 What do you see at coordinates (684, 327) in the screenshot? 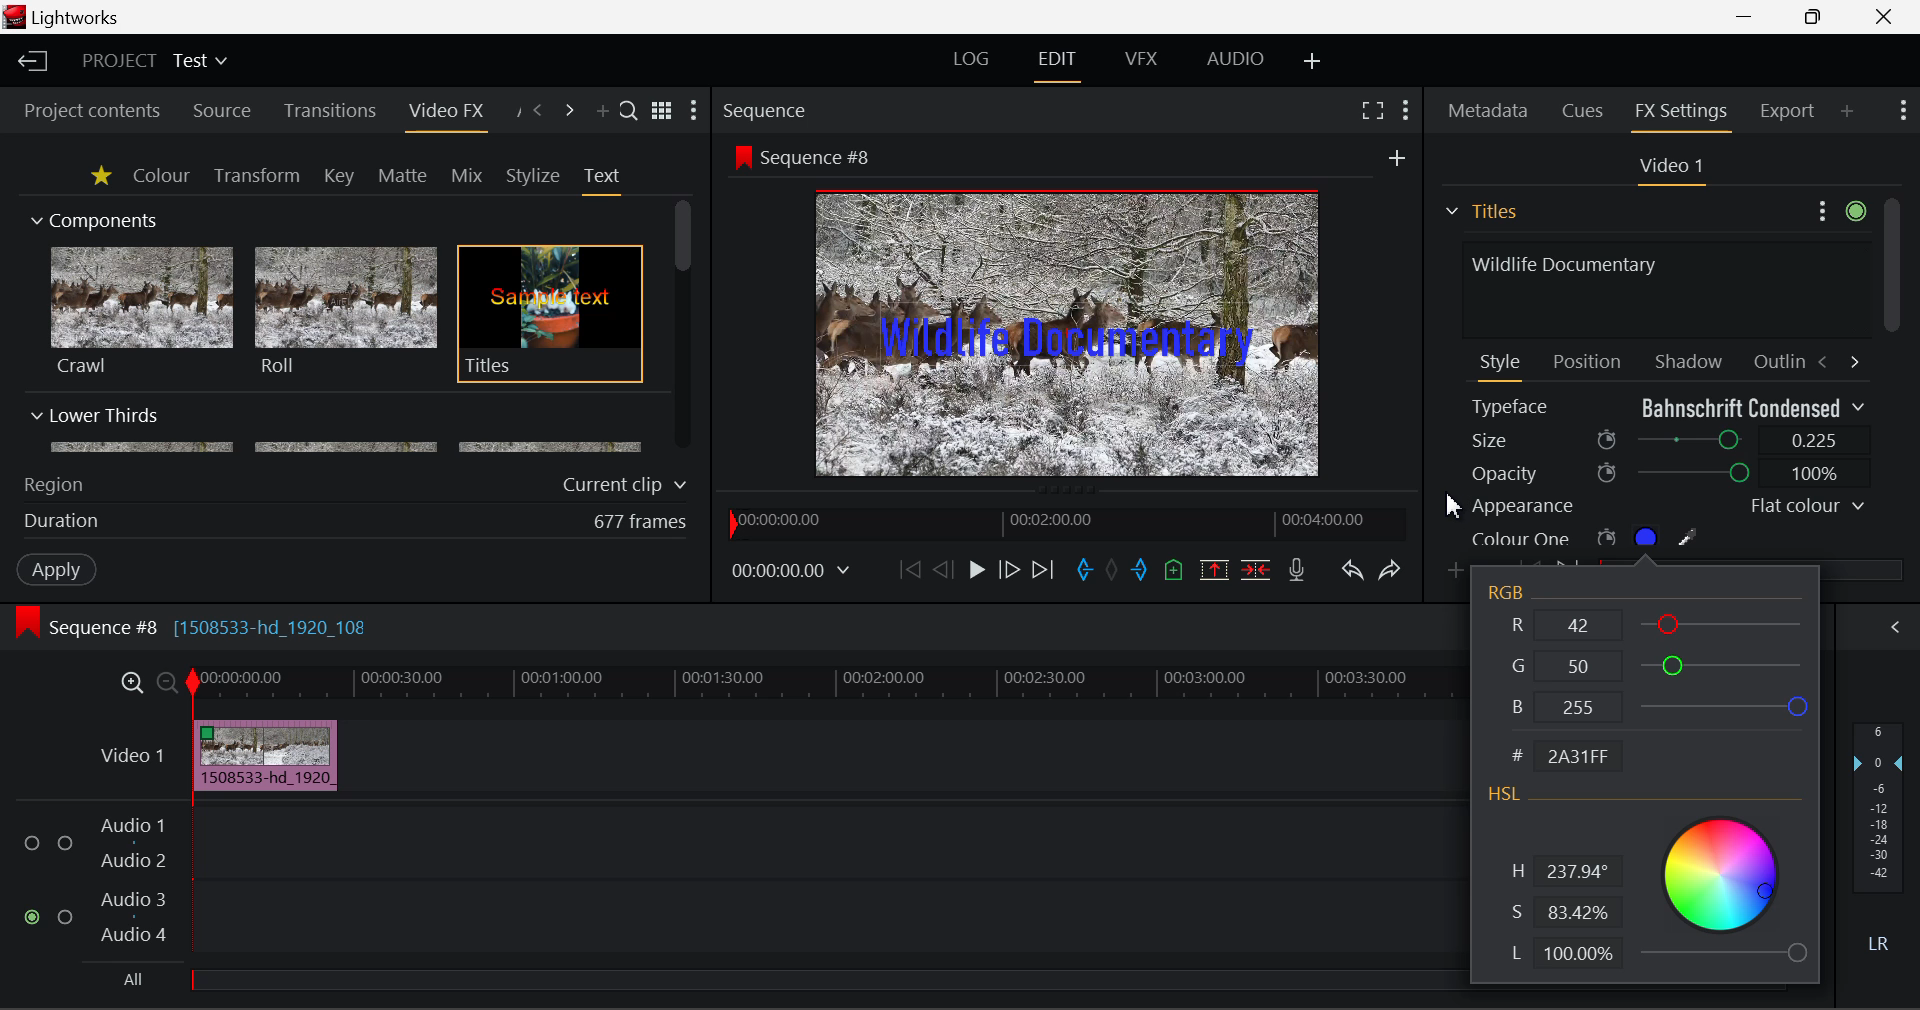
I see `Scroll Bar` at bounding box center [684, 327].